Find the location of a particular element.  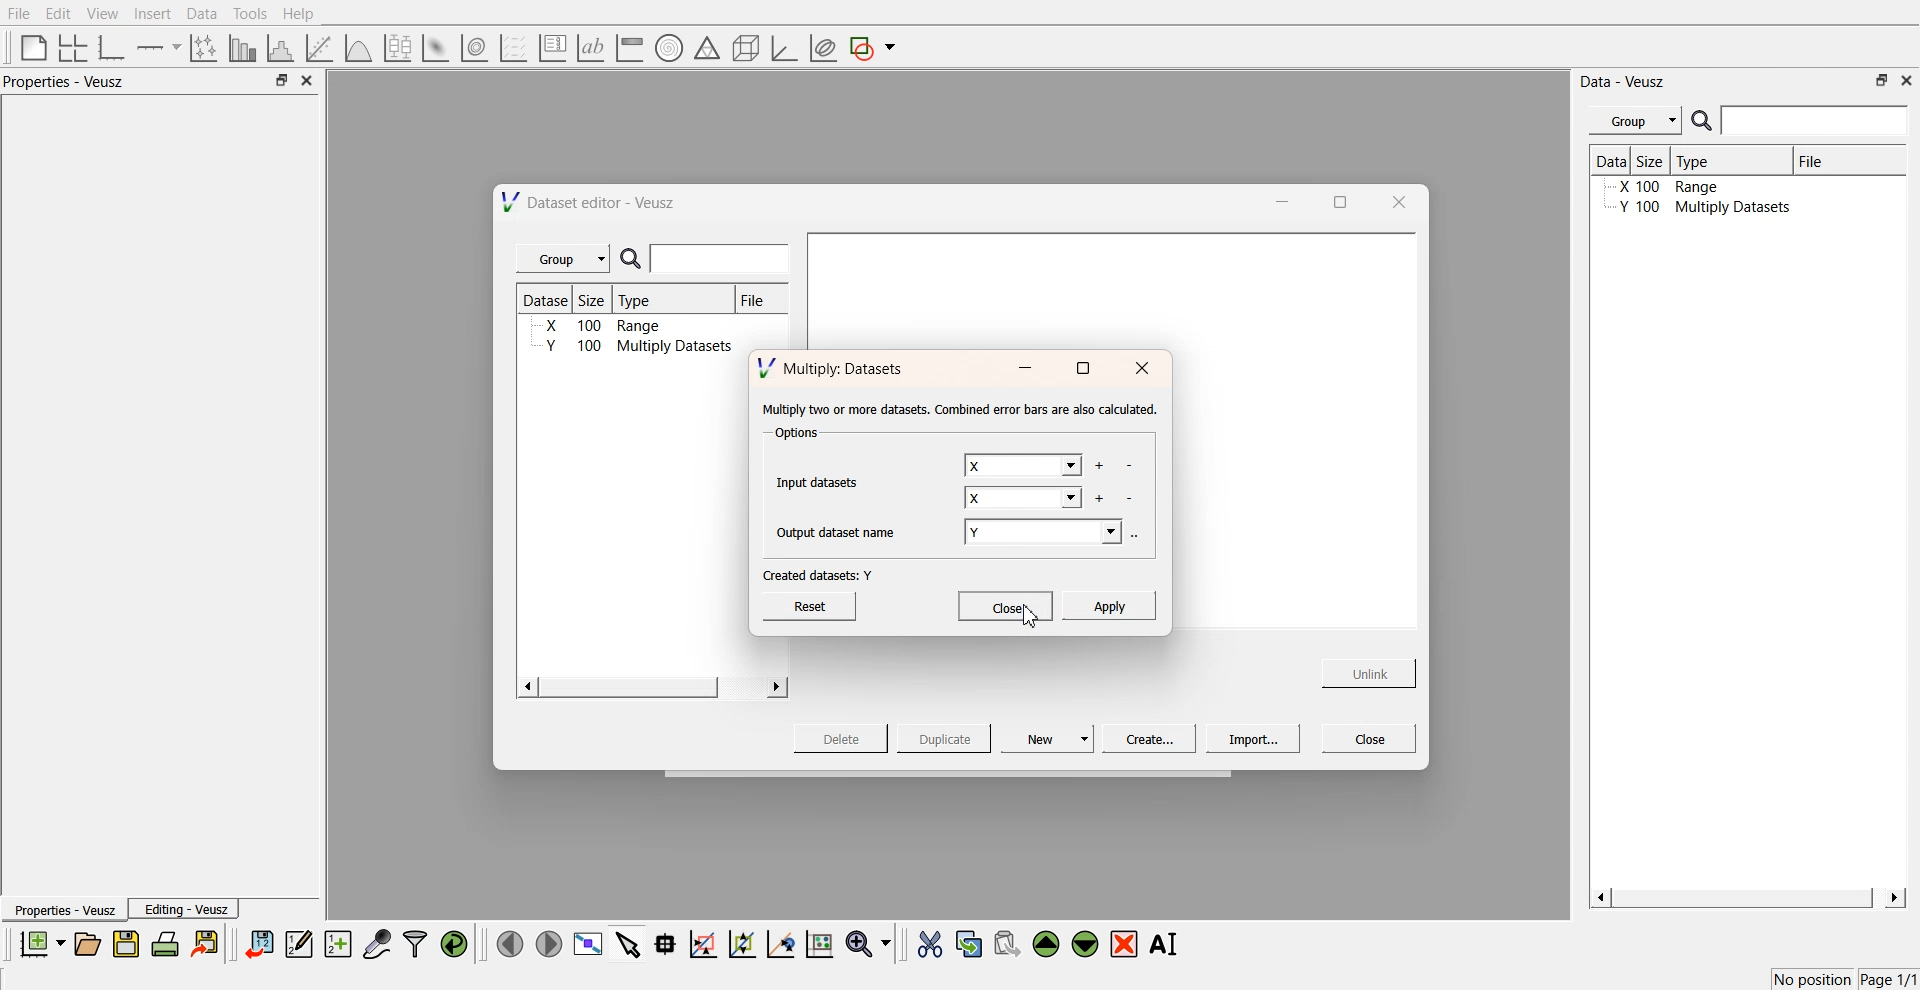

plot a 2d data set as contour is located at coordinates (473, 49).